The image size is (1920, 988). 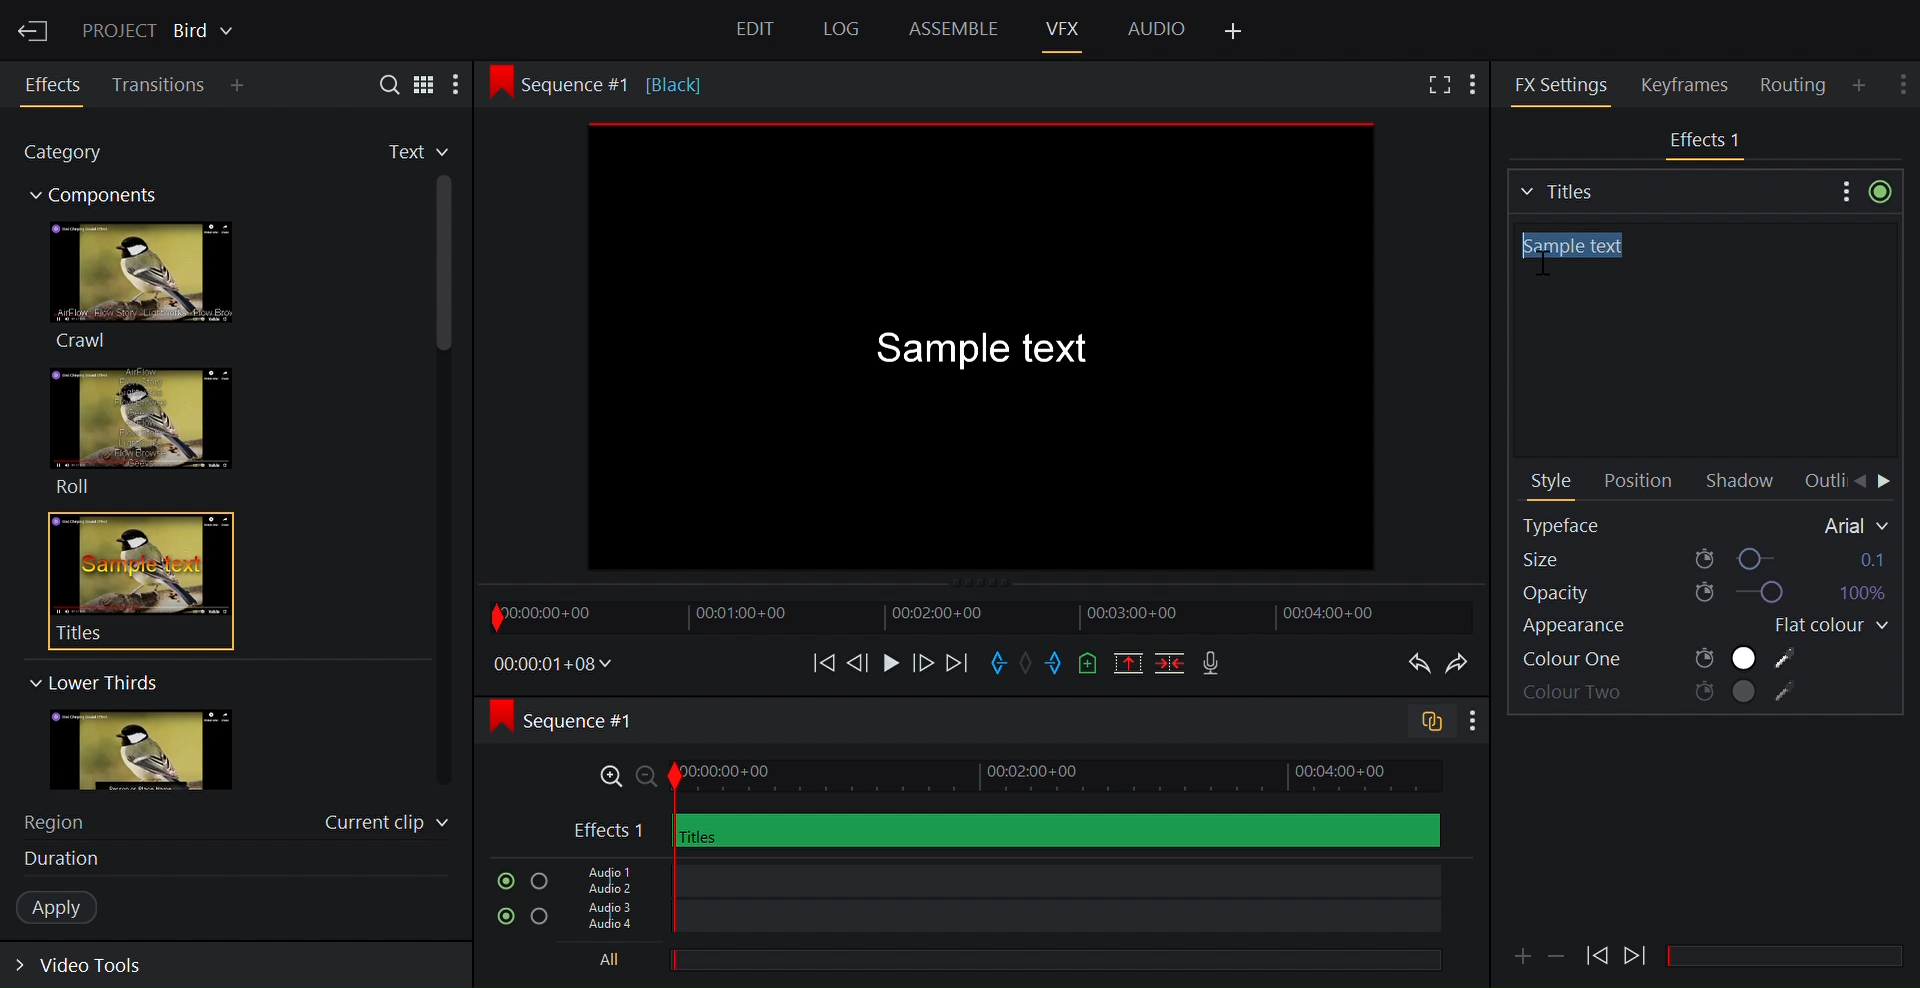 What do you see at coordinates (890, 662) in the screenshot?
I see `Play` at bounding box center [890, 662].